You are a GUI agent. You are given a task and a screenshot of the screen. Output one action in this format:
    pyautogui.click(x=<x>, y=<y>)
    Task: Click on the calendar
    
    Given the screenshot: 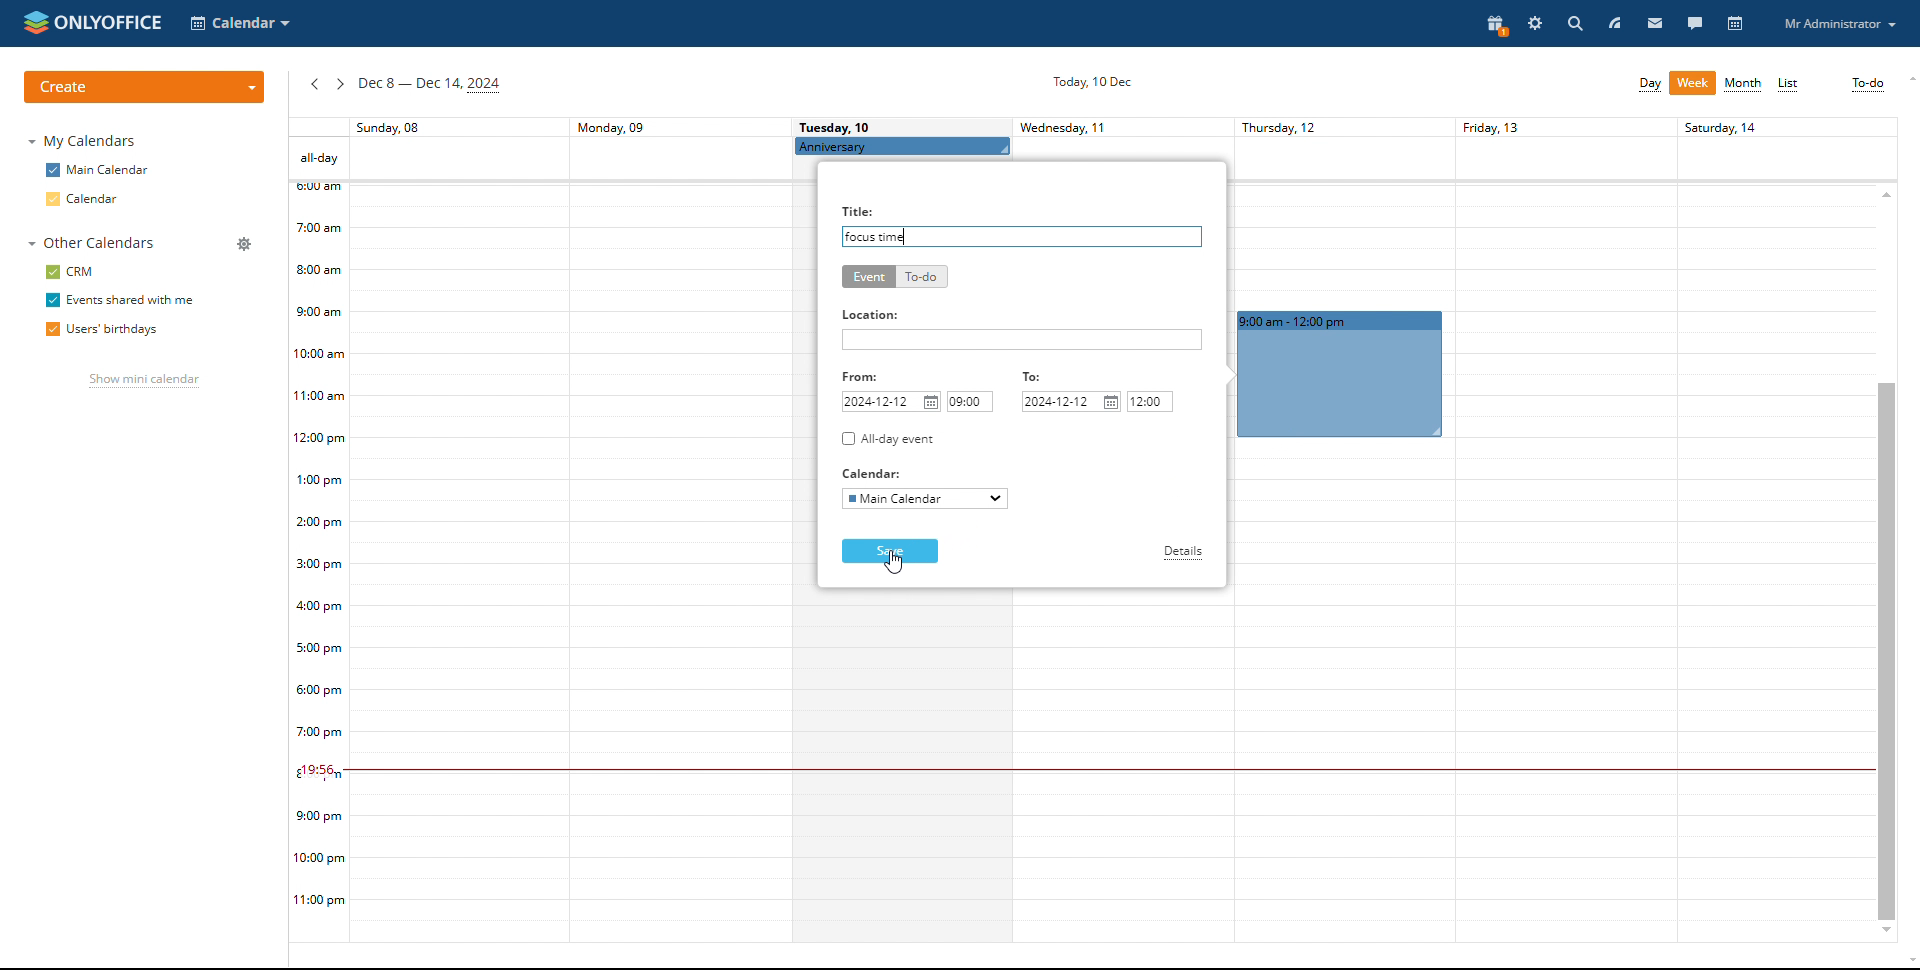 What is the action you would take?
    pyautogui.click(x=97, y=199)
    